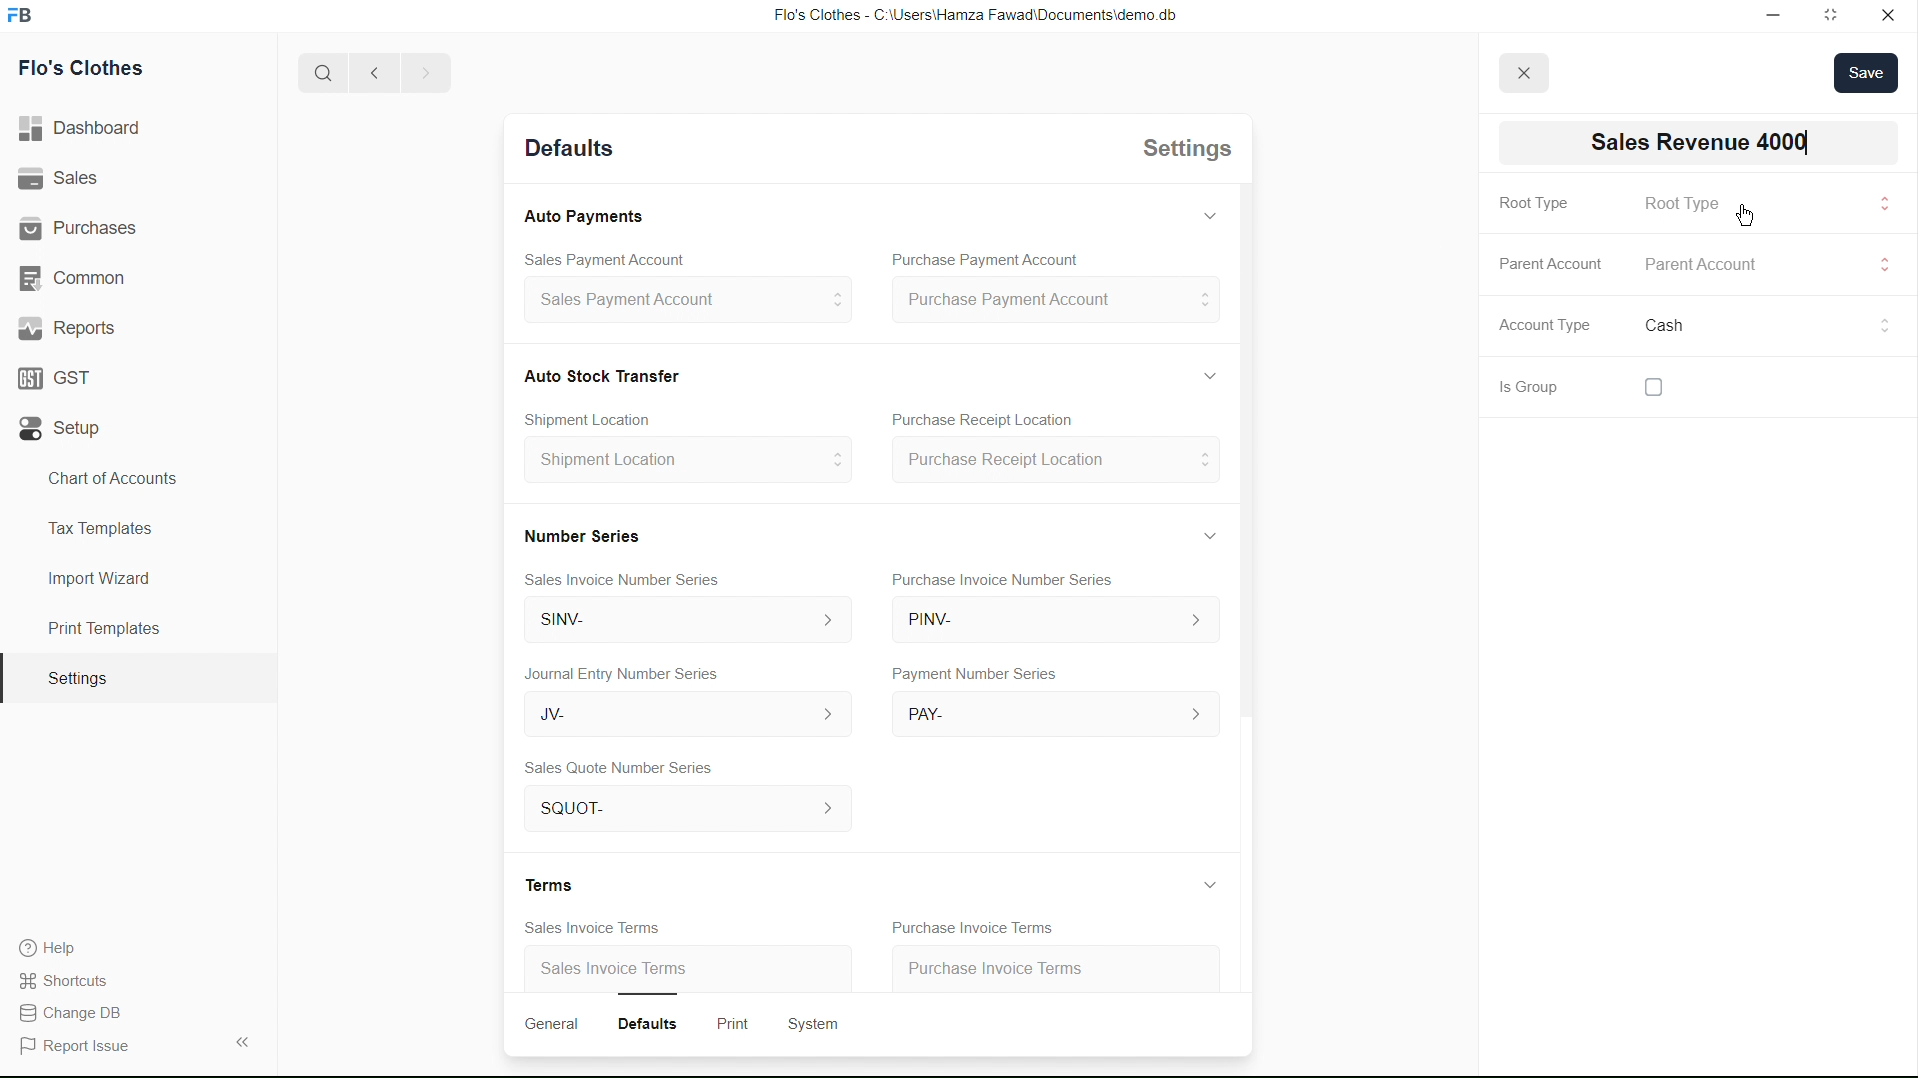 The height and width of the screenshot is (1078, 1918). Describe the element at coordinates (601, 415) in the screenshot. I see `Create` at that location.